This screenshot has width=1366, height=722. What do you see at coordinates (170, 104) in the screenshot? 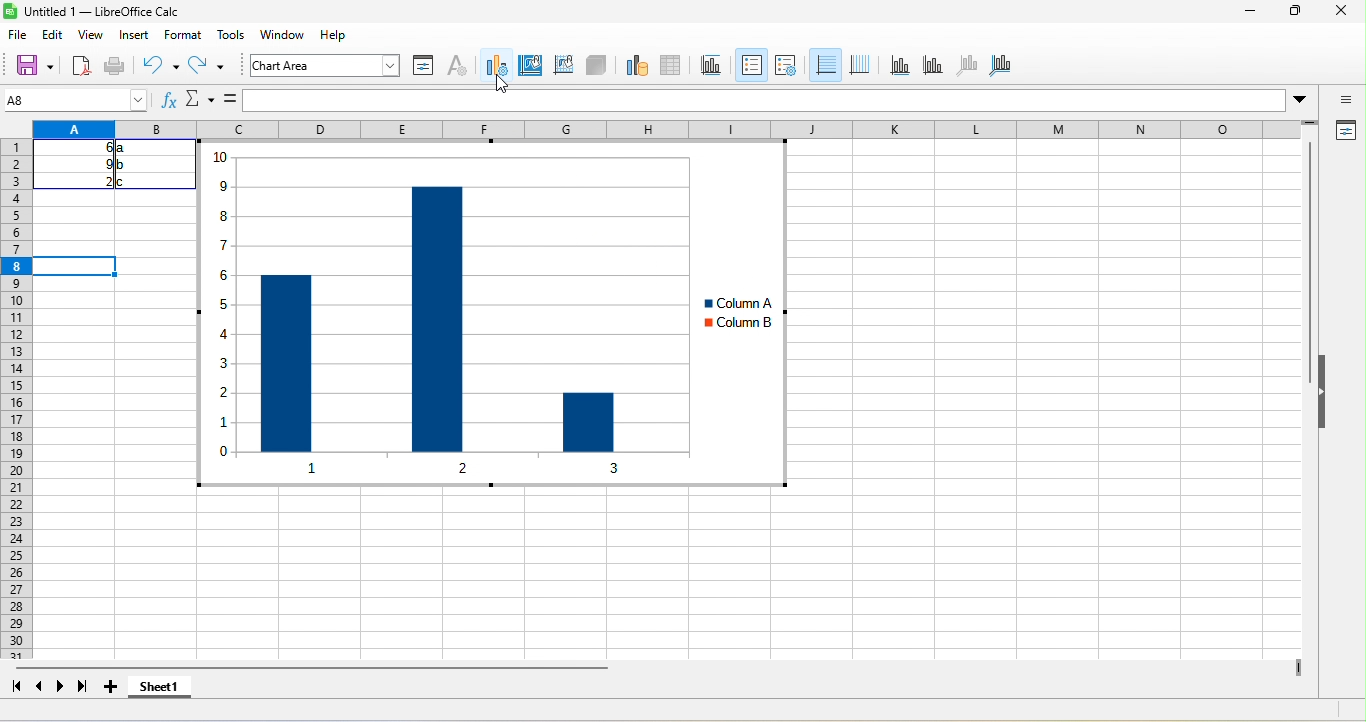
I see `function wizard` at bounding box center [170, 104].